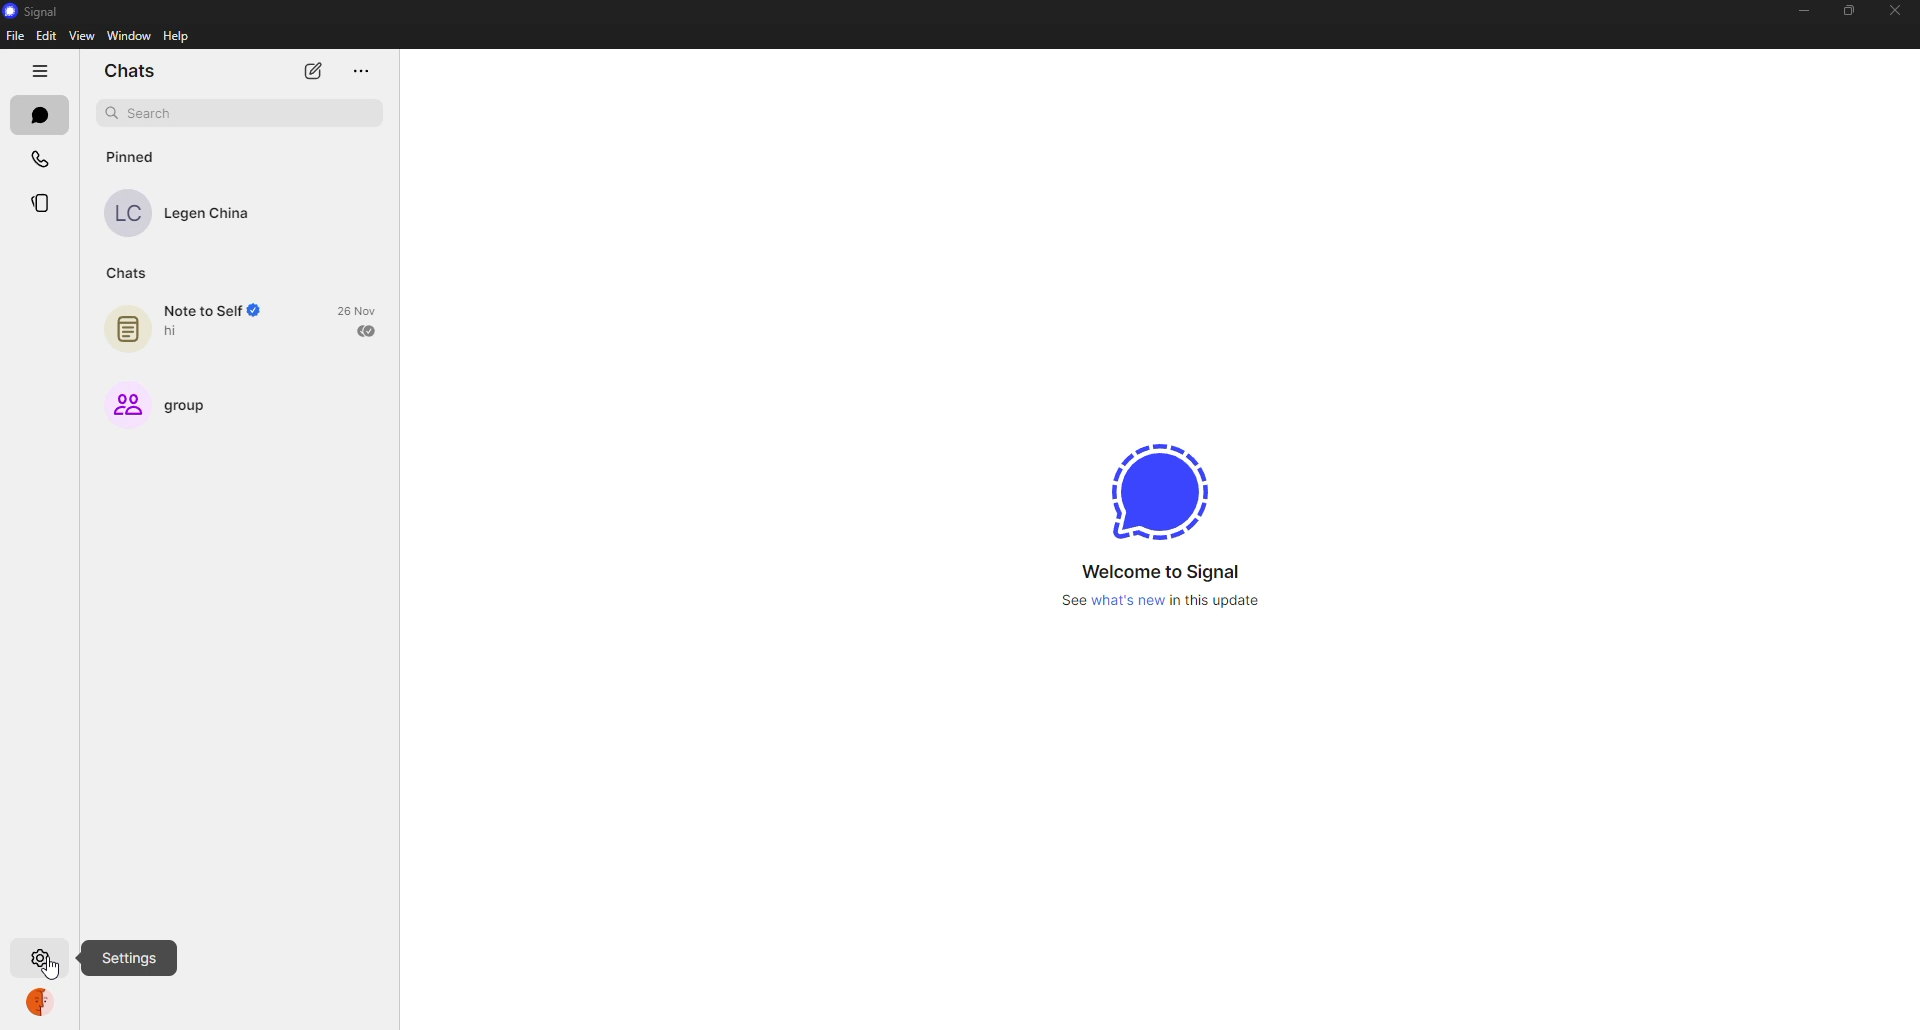  Describe the element at coordinates (39, 70) in the screenshot. I see `hide tabs` at that location.